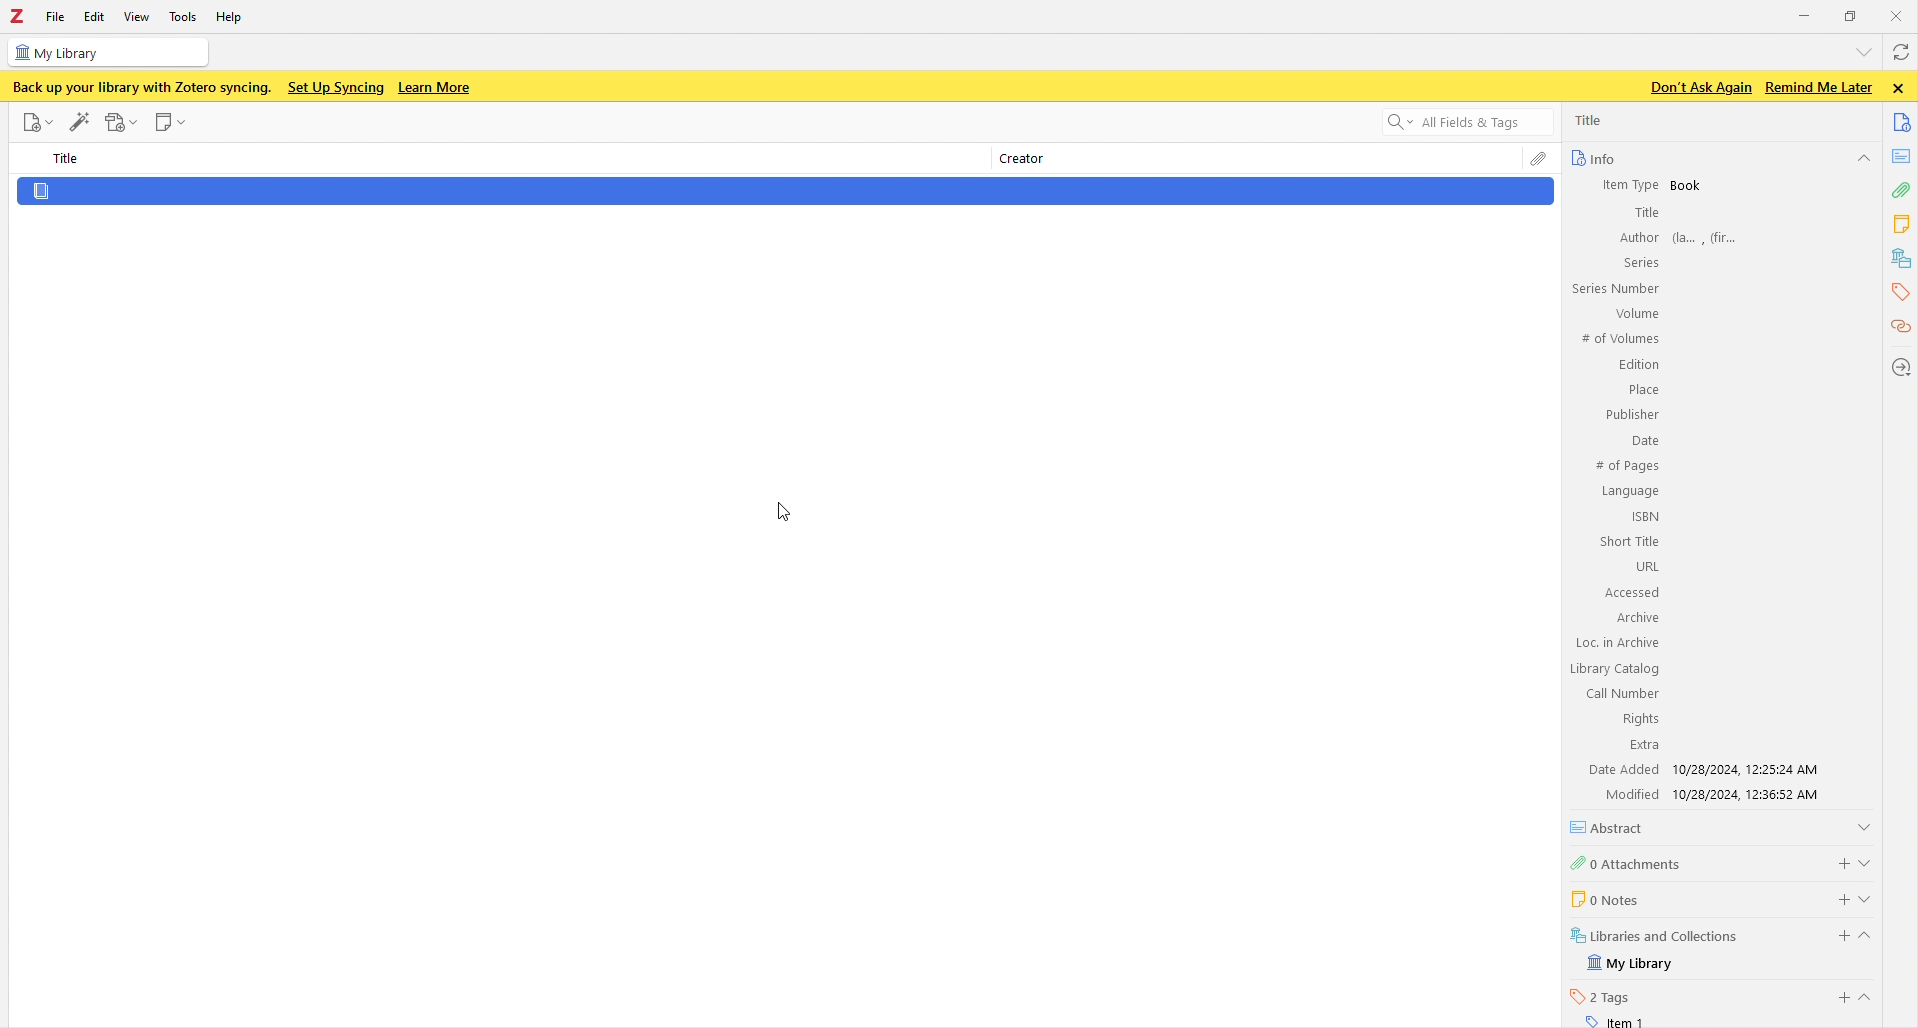 The image size is (1918, 1028). Describe the element at coordinates (1818, 87) in the screenshot. I see `Remind Me Later` at that location.